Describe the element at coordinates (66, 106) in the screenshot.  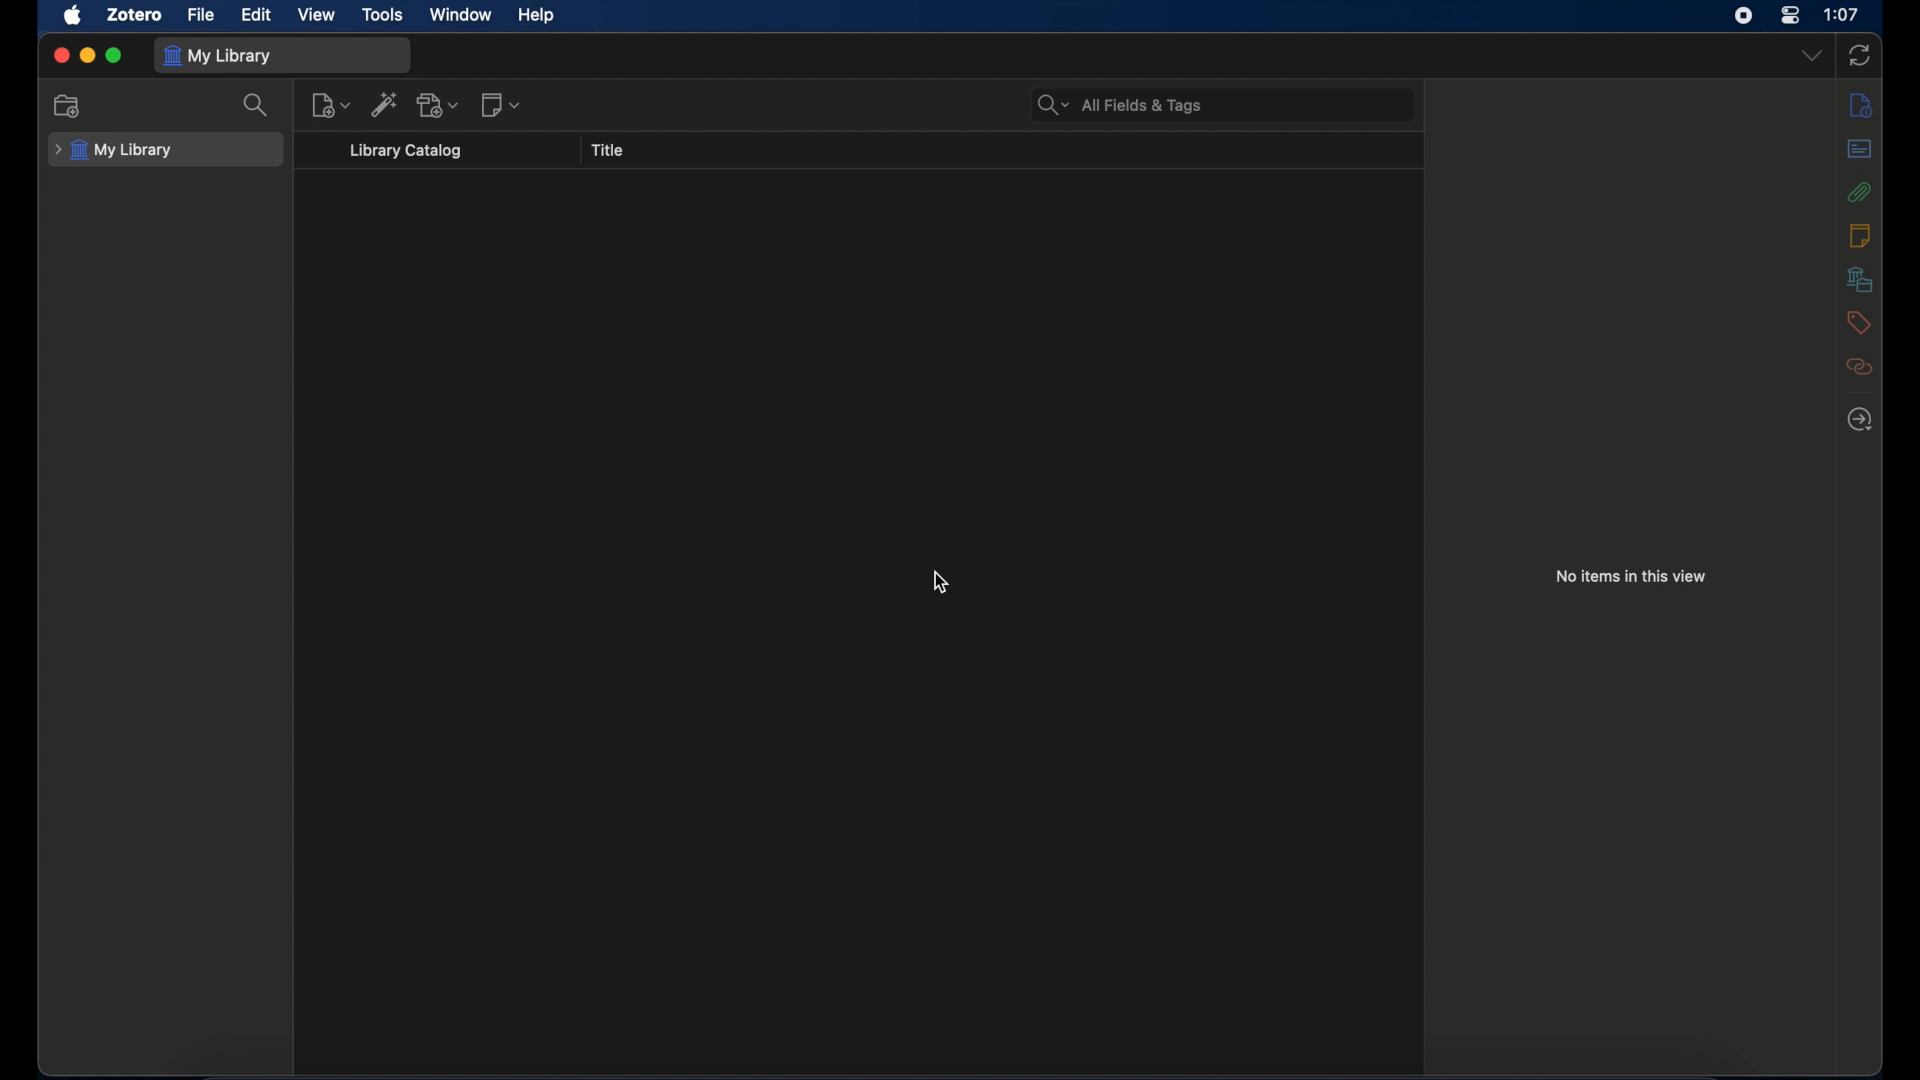
I see `new collection` at that location.